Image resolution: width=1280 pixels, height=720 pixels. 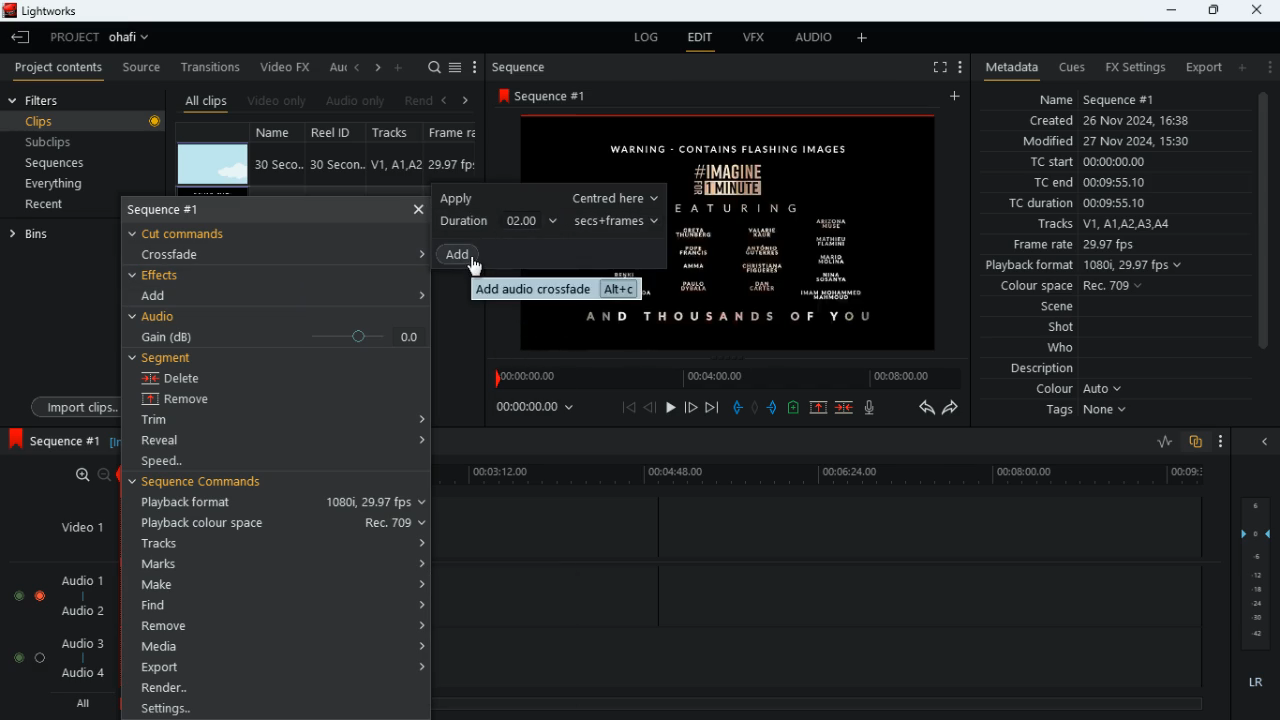 I want to click on new, so click(x=796, y=410).